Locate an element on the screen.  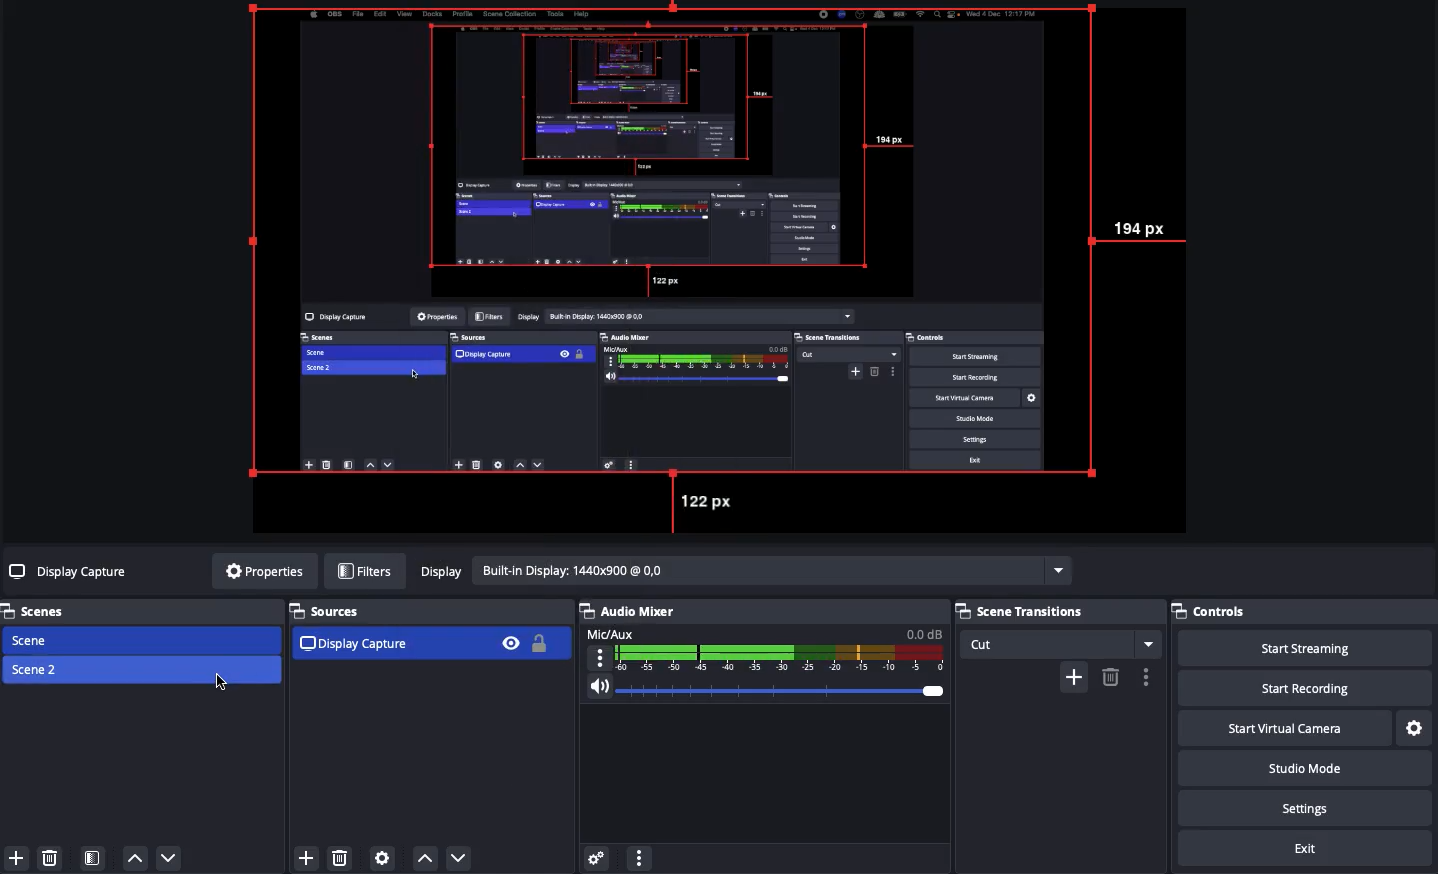
Add is located at coordinates (19, 857).